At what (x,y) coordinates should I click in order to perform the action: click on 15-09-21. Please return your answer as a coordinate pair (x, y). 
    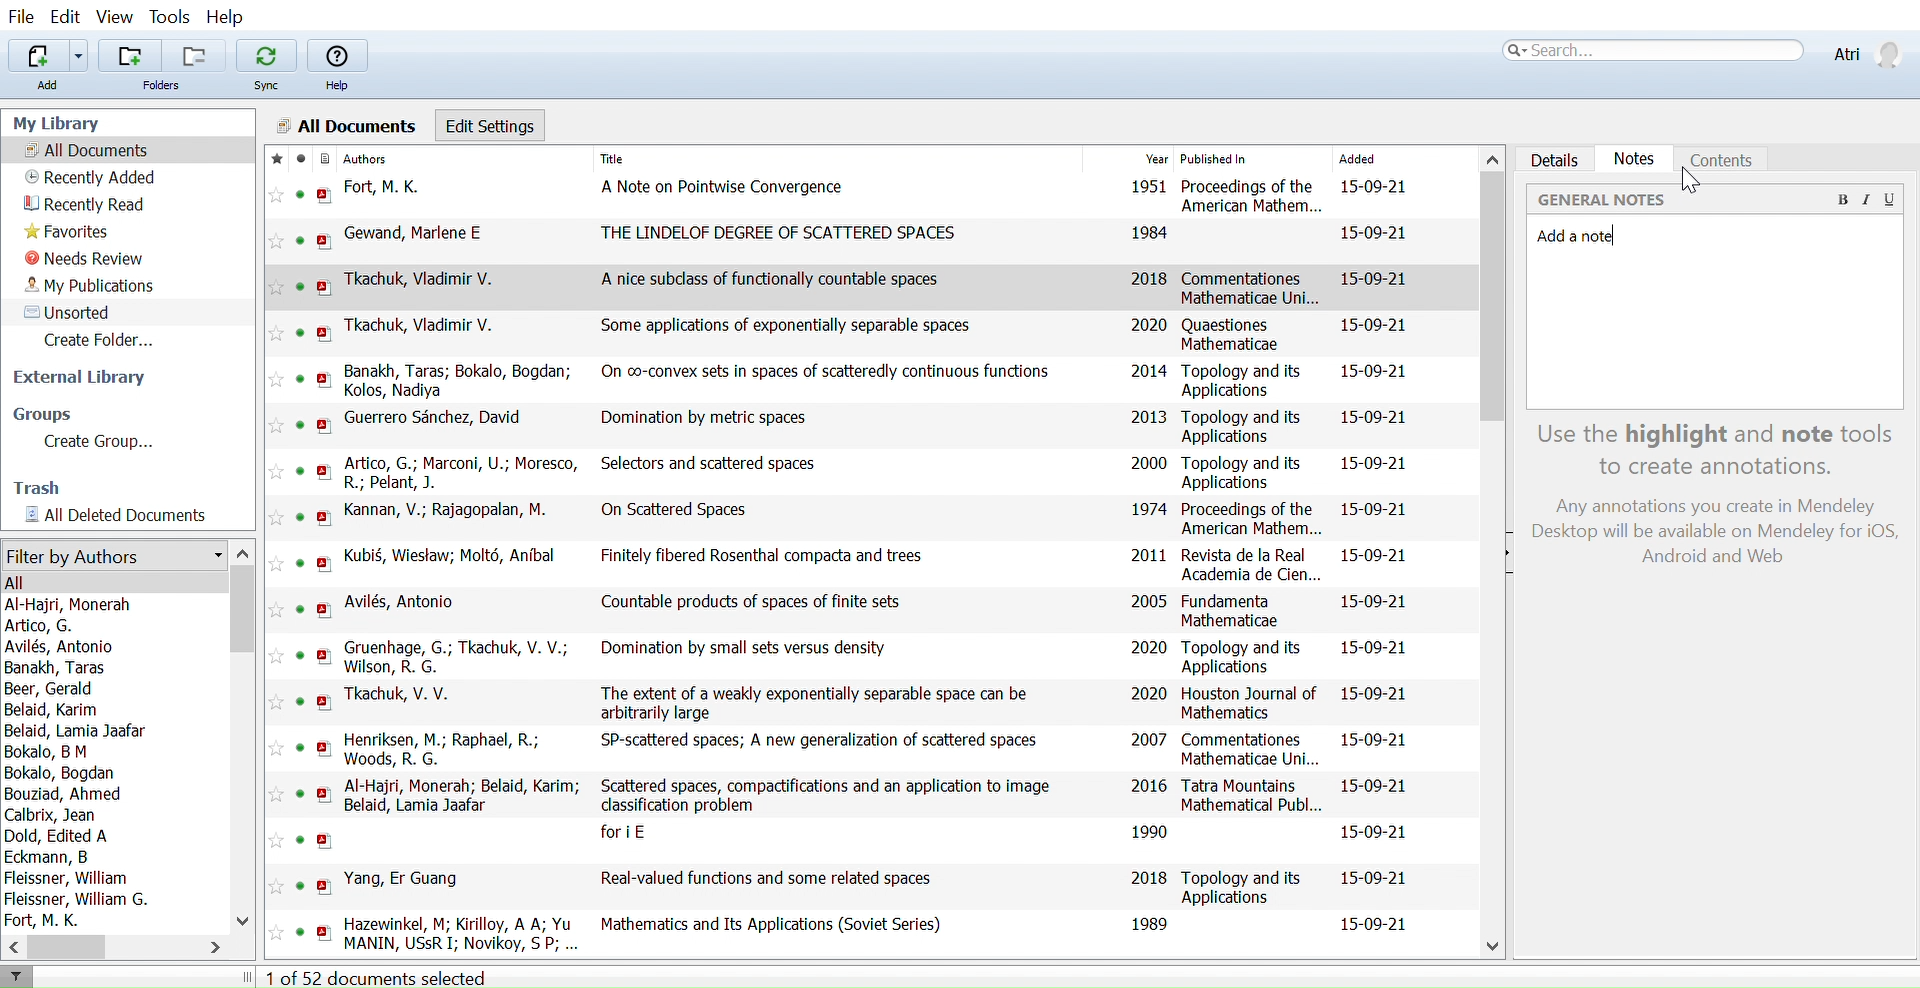
    Looking at the image, I should click on (1375, 646).